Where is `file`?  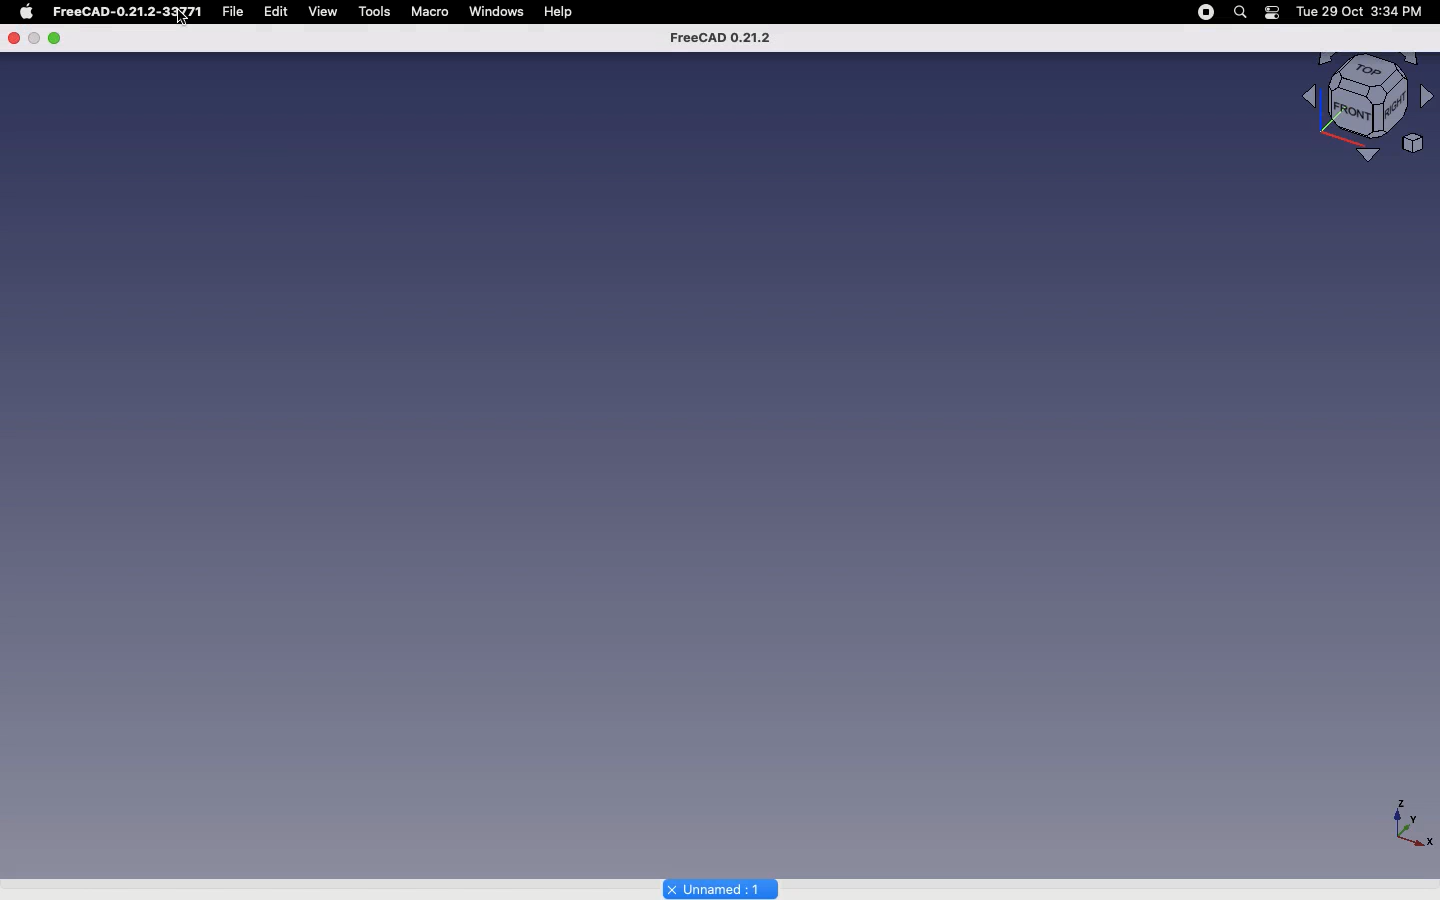 file is located at coordinates (238, 12).